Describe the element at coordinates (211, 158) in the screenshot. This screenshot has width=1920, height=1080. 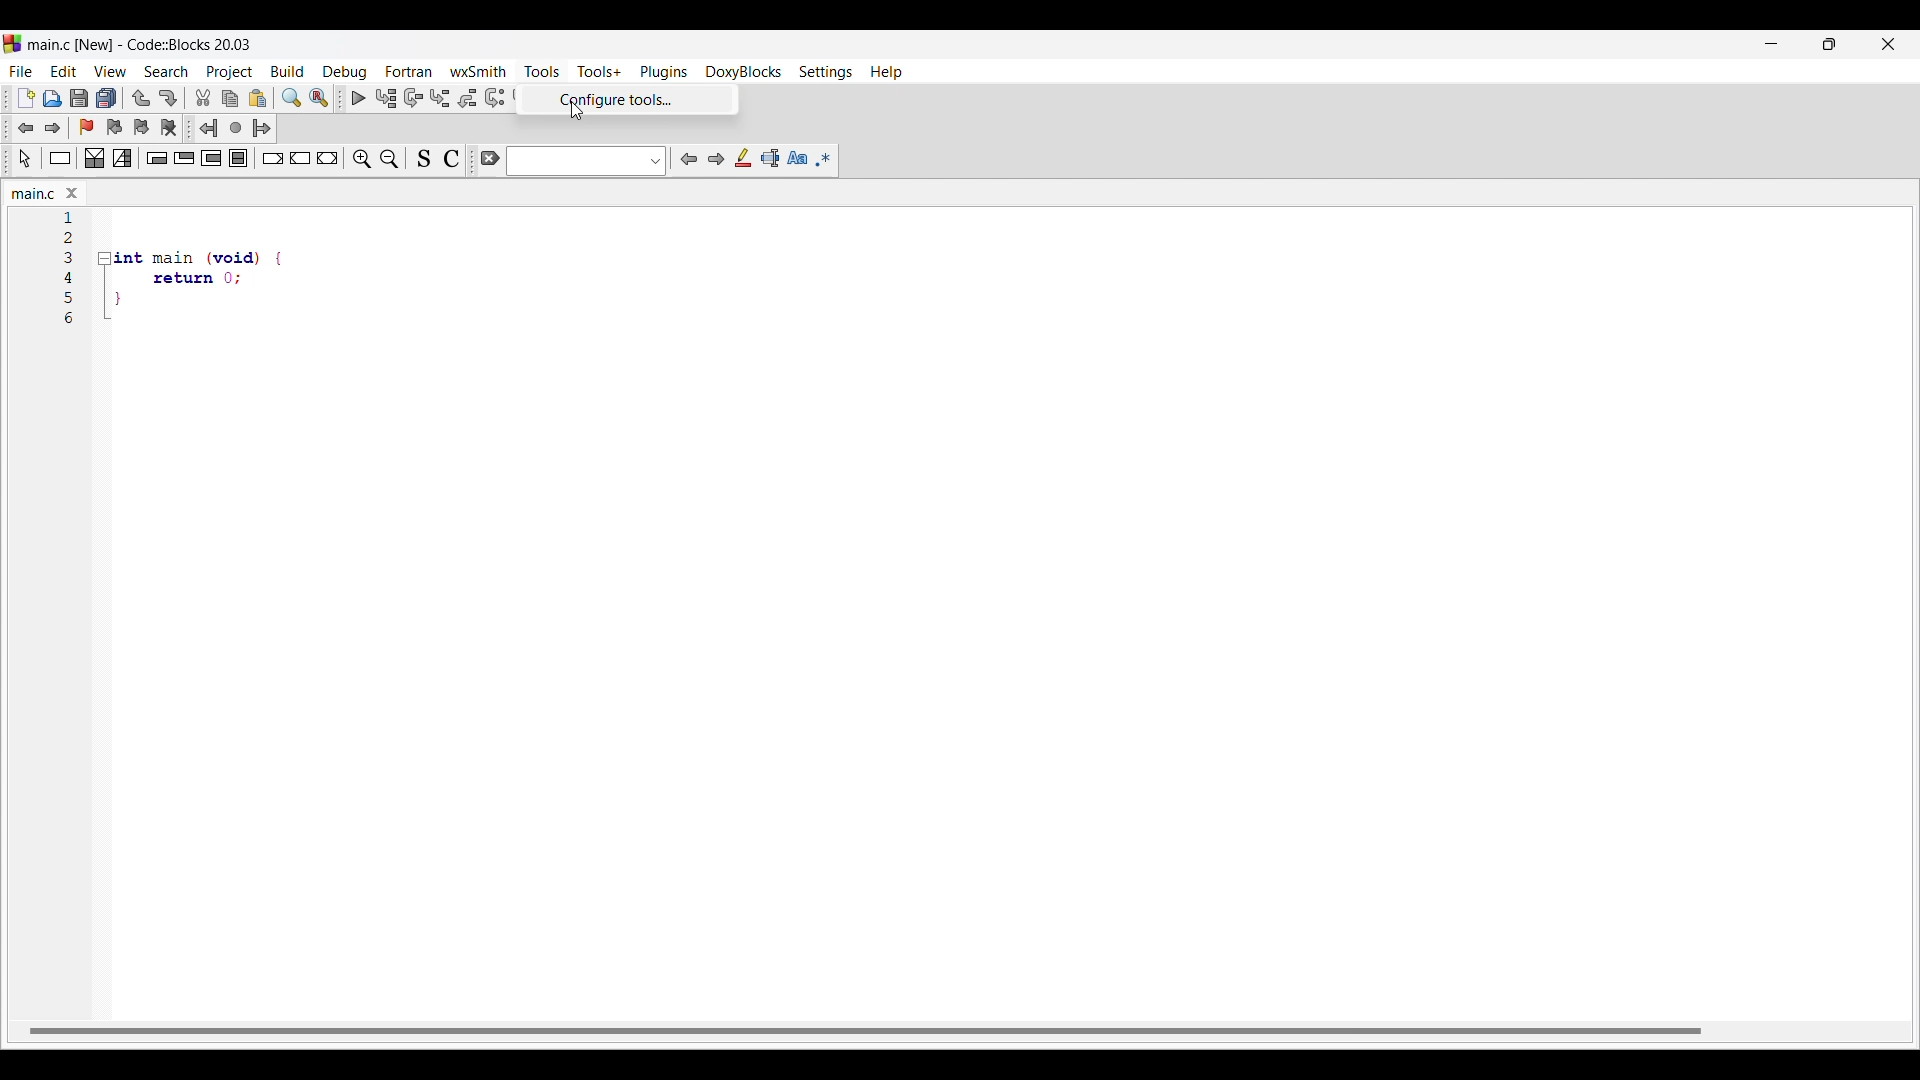
I see `Counting loop` at that location.